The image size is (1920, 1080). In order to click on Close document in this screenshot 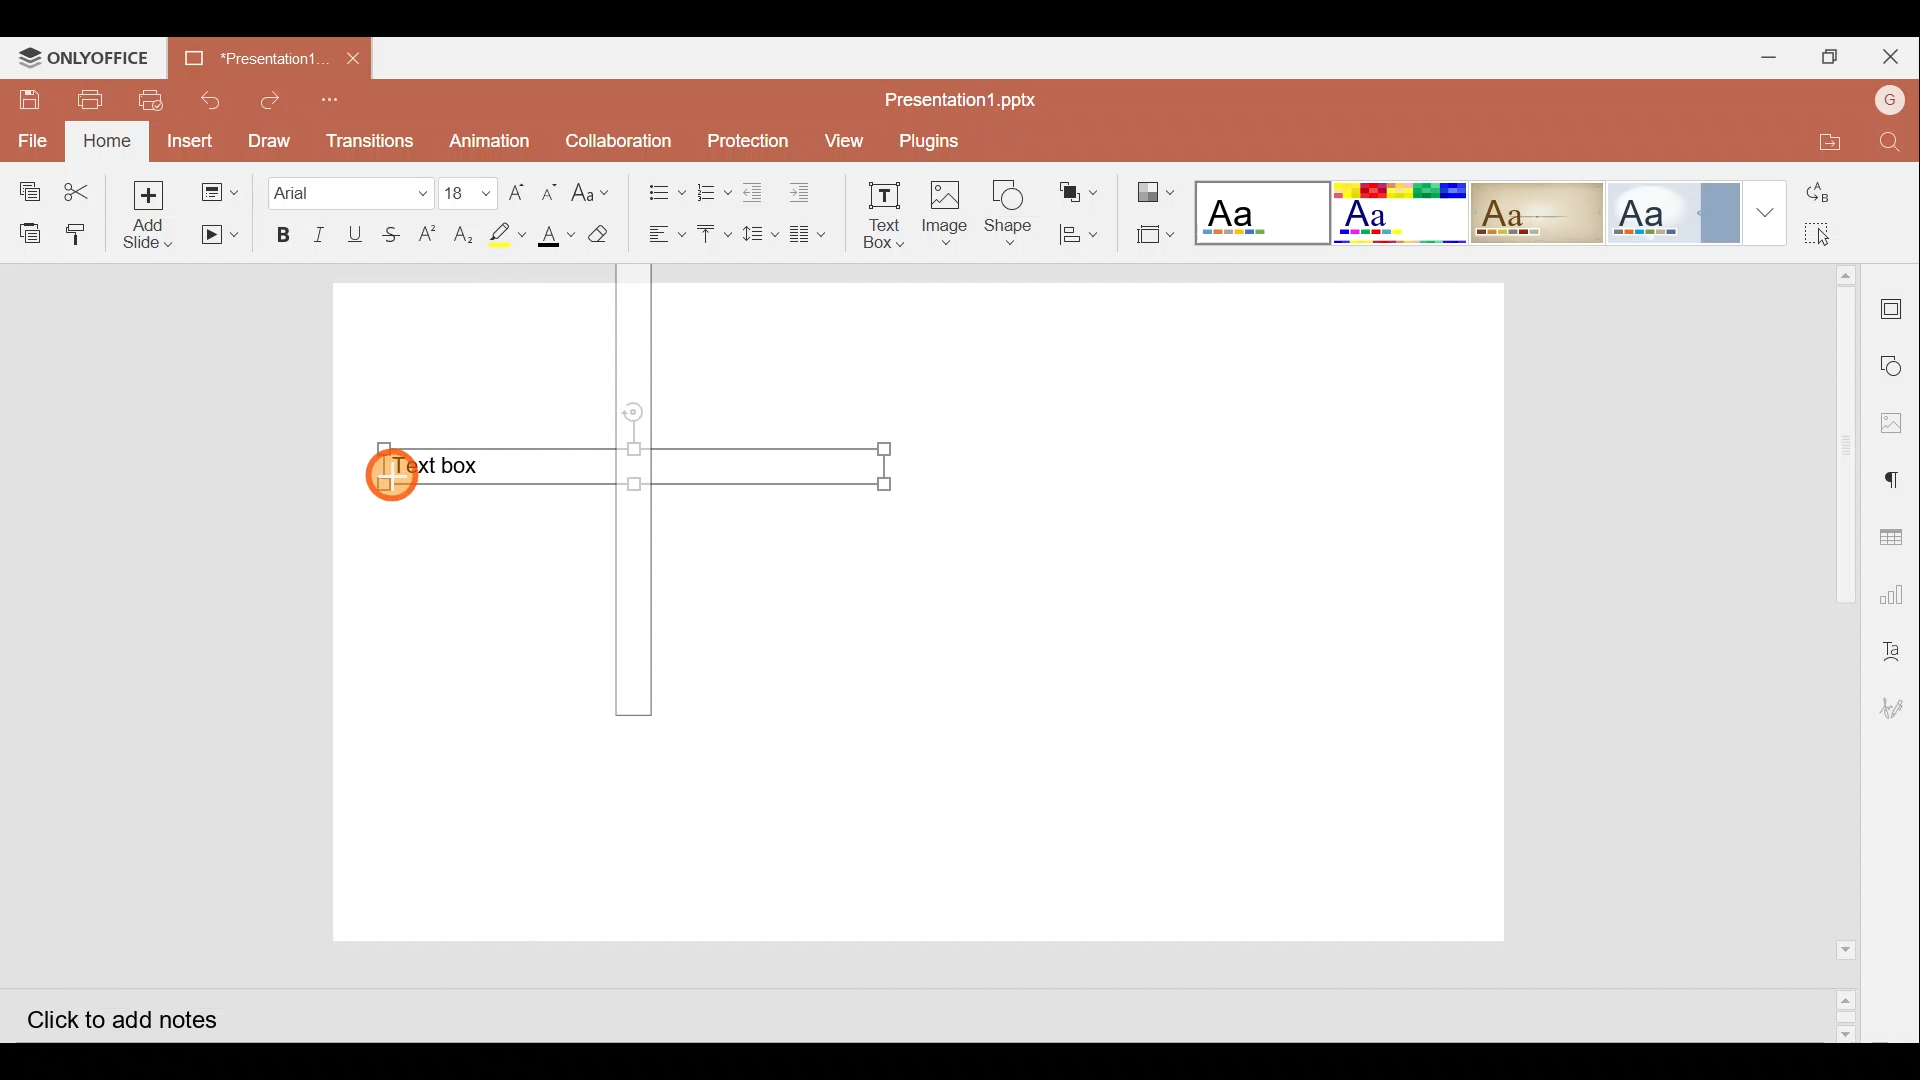, I will do `click(352, 56)`.